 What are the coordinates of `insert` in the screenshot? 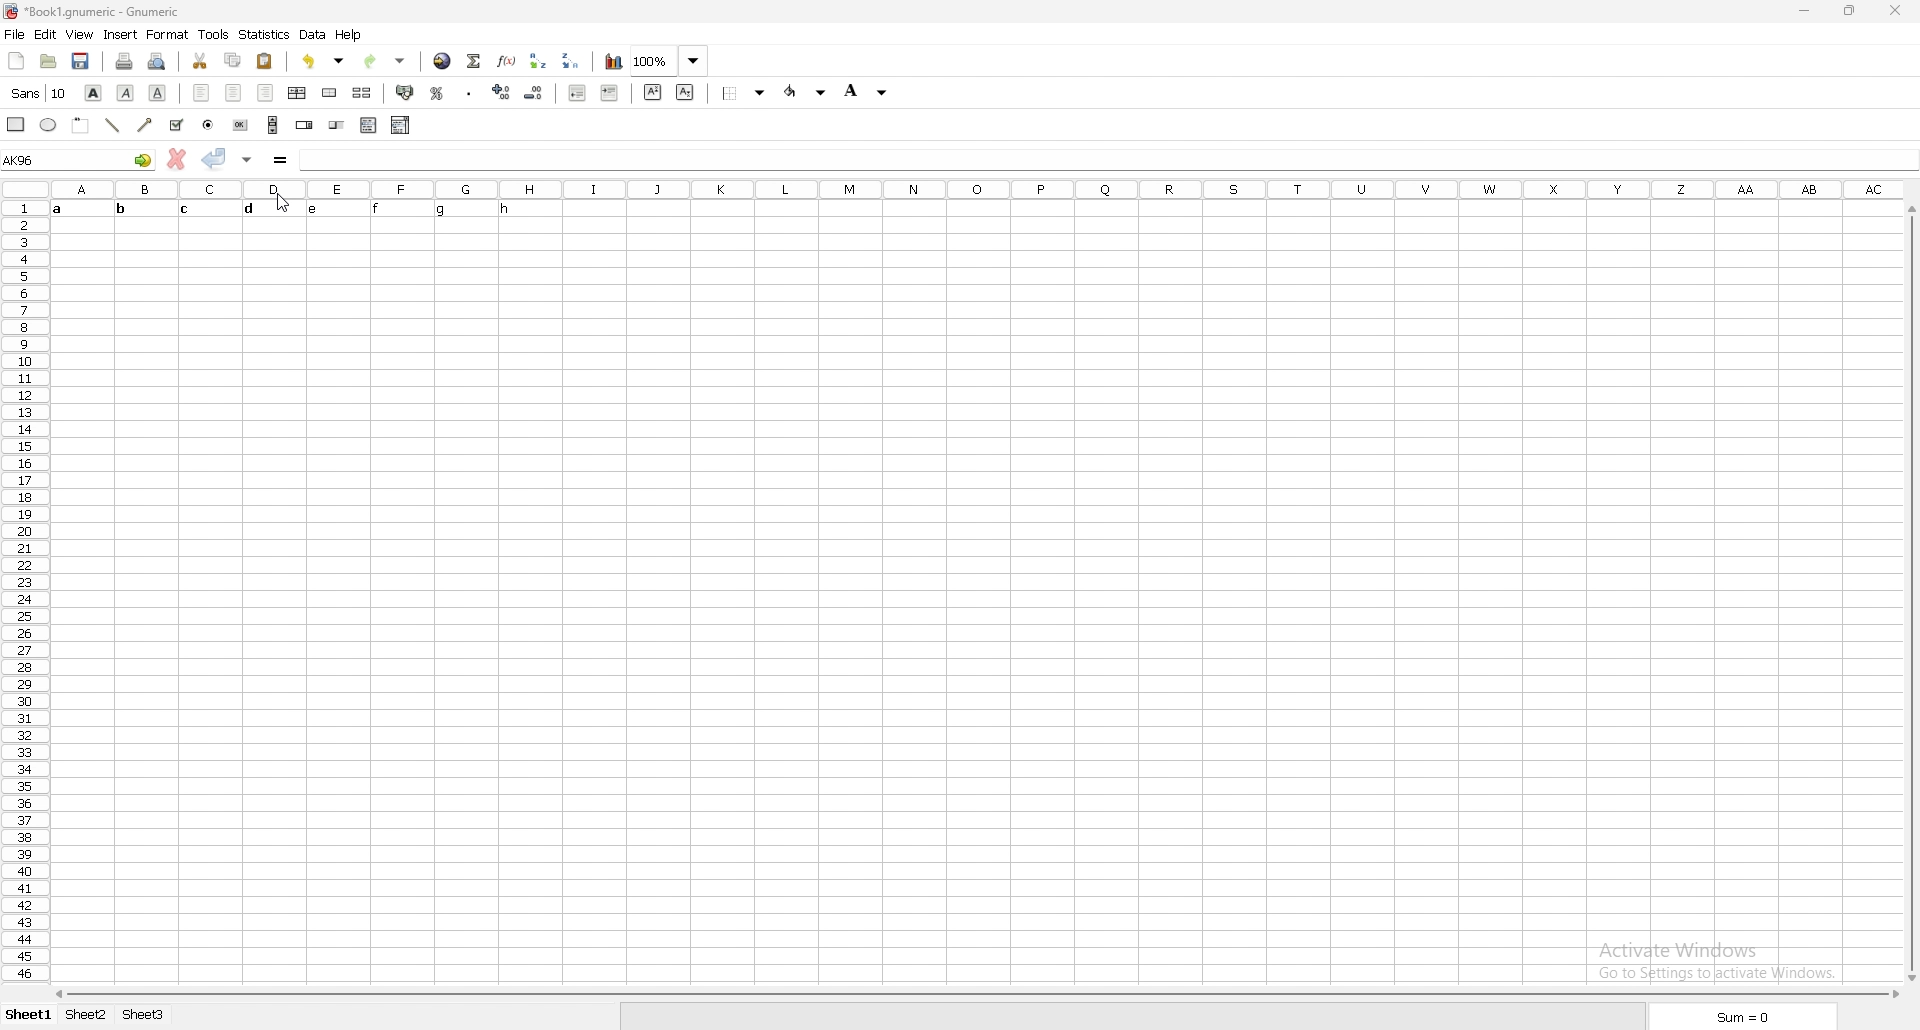 It's located at (121, 34).